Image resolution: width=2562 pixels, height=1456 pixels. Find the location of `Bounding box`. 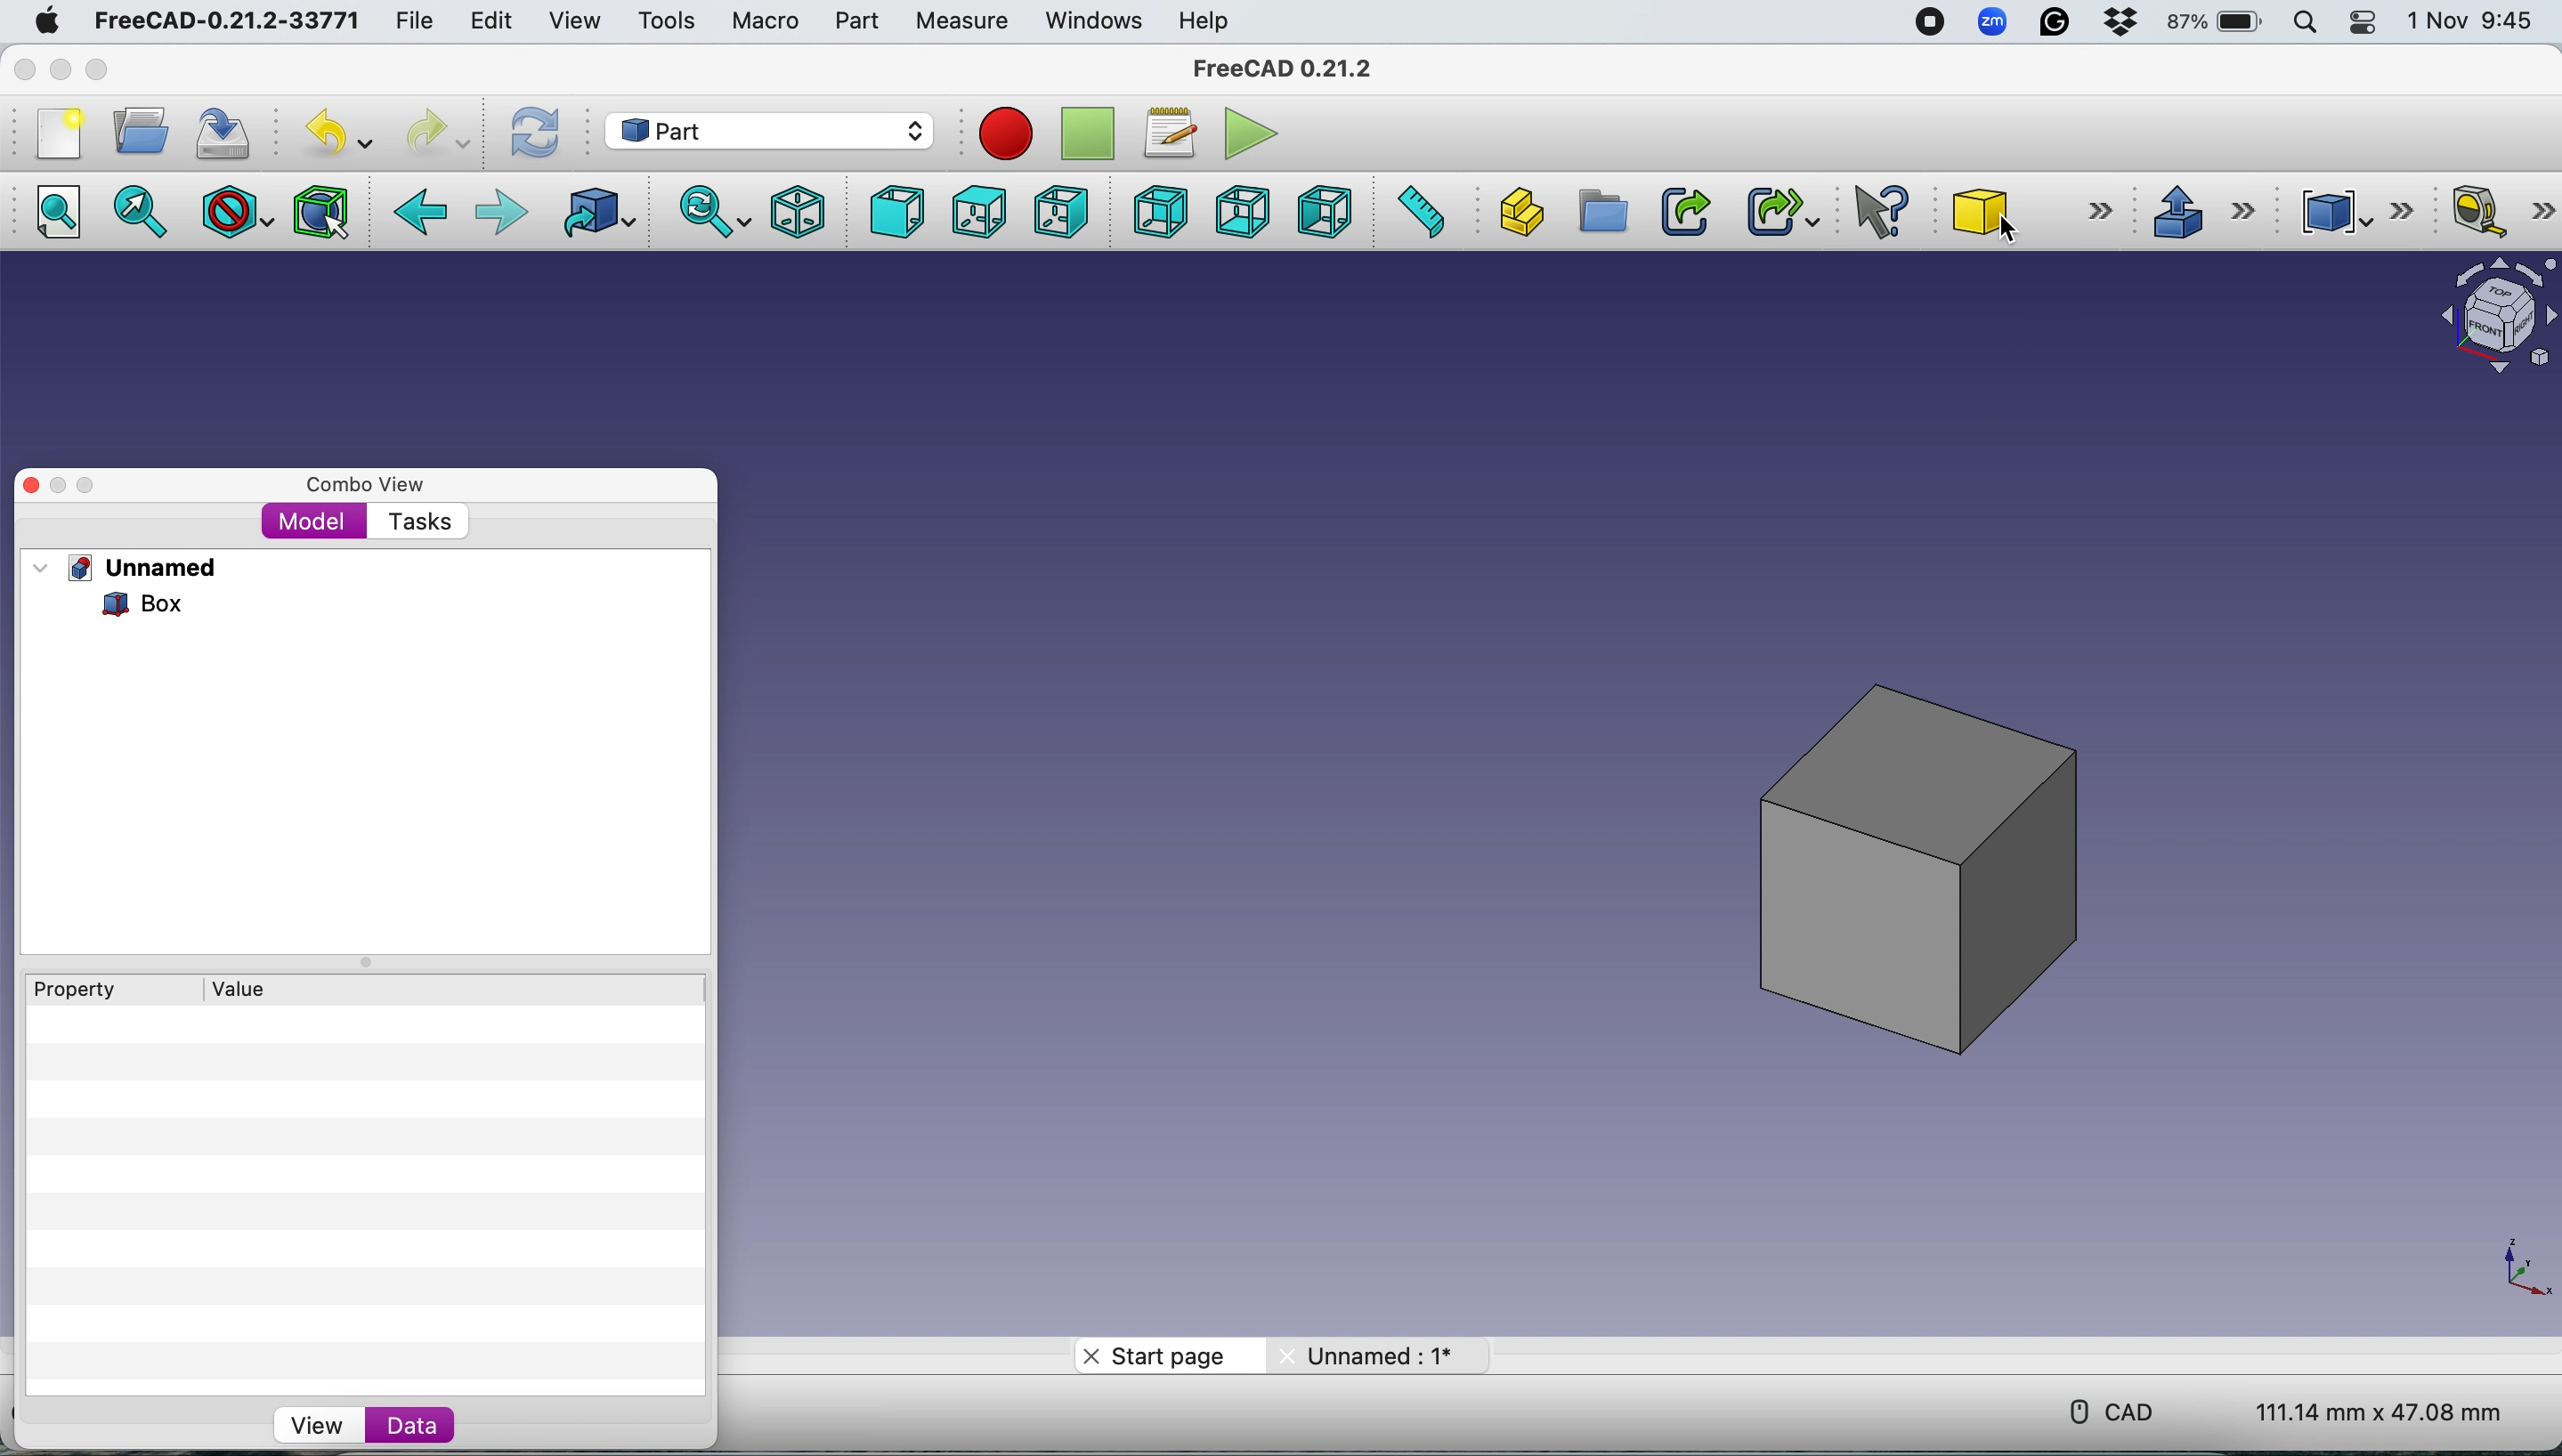

Bounding box is located at coordinates (324, 210).